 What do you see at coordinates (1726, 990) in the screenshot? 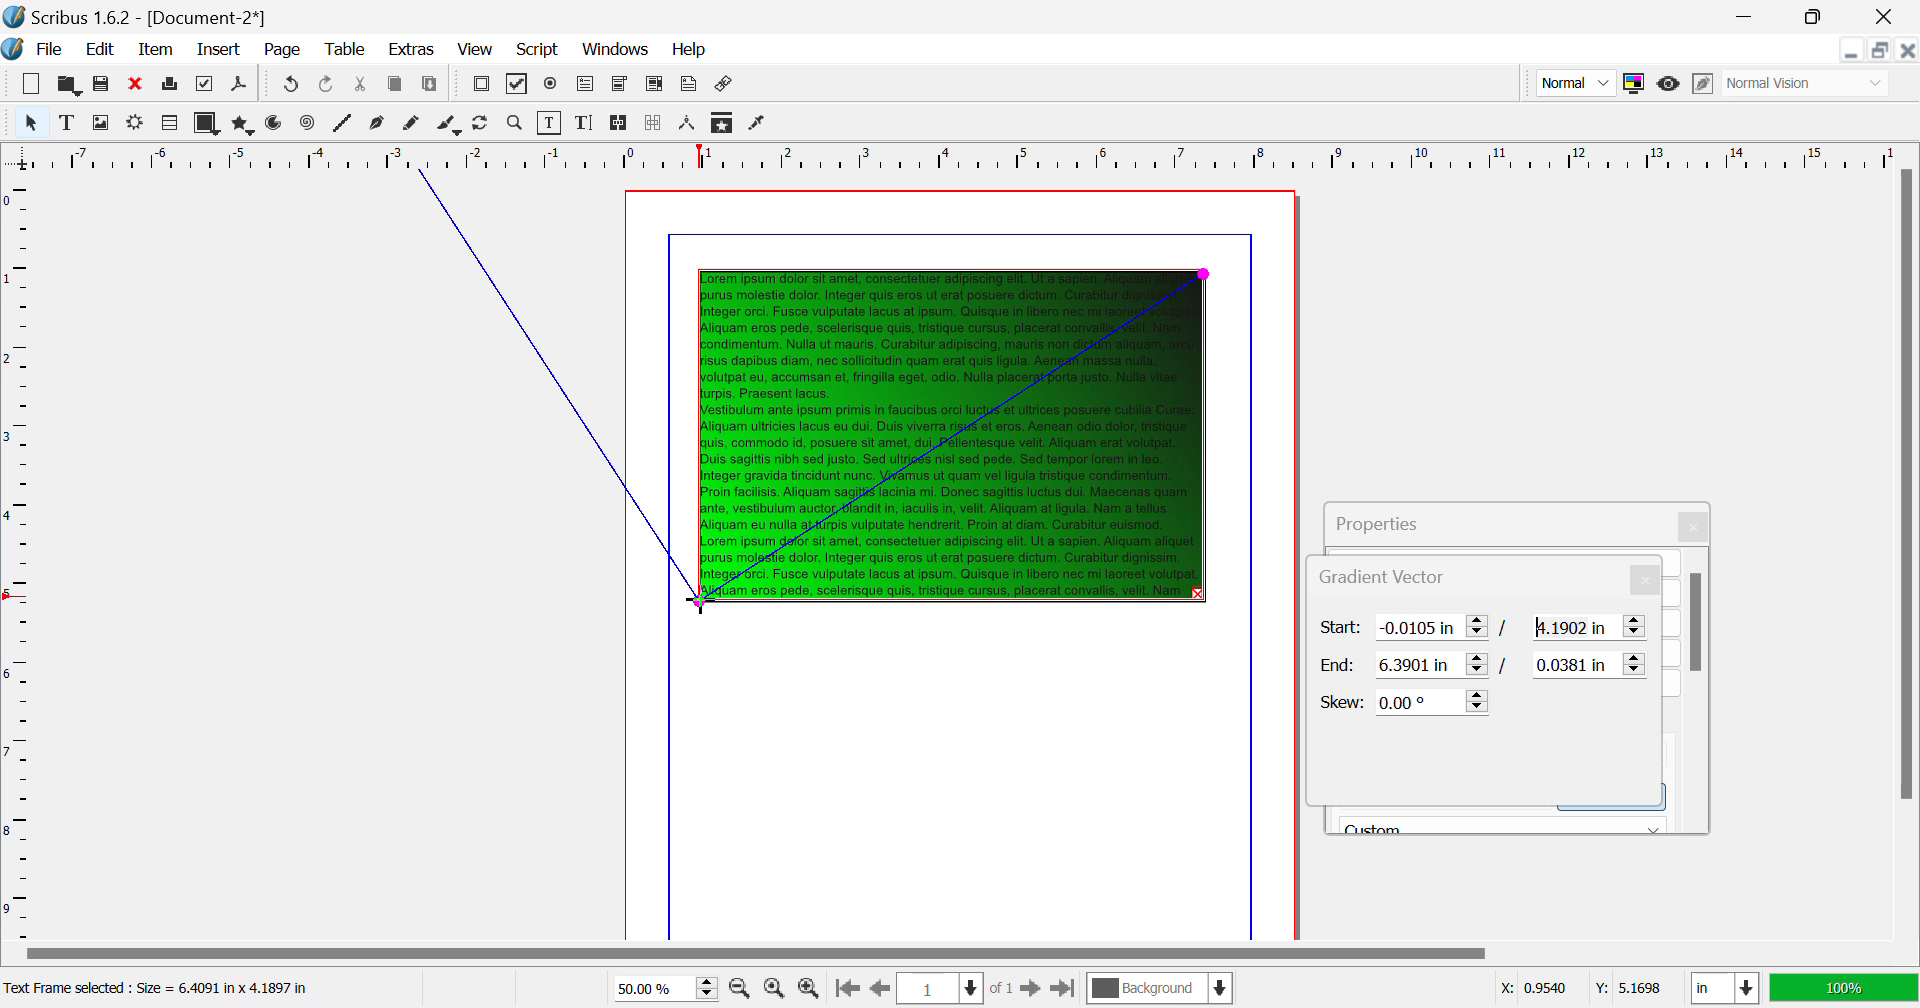
I see `Measurement Units` at bounding box center [1726, 990].